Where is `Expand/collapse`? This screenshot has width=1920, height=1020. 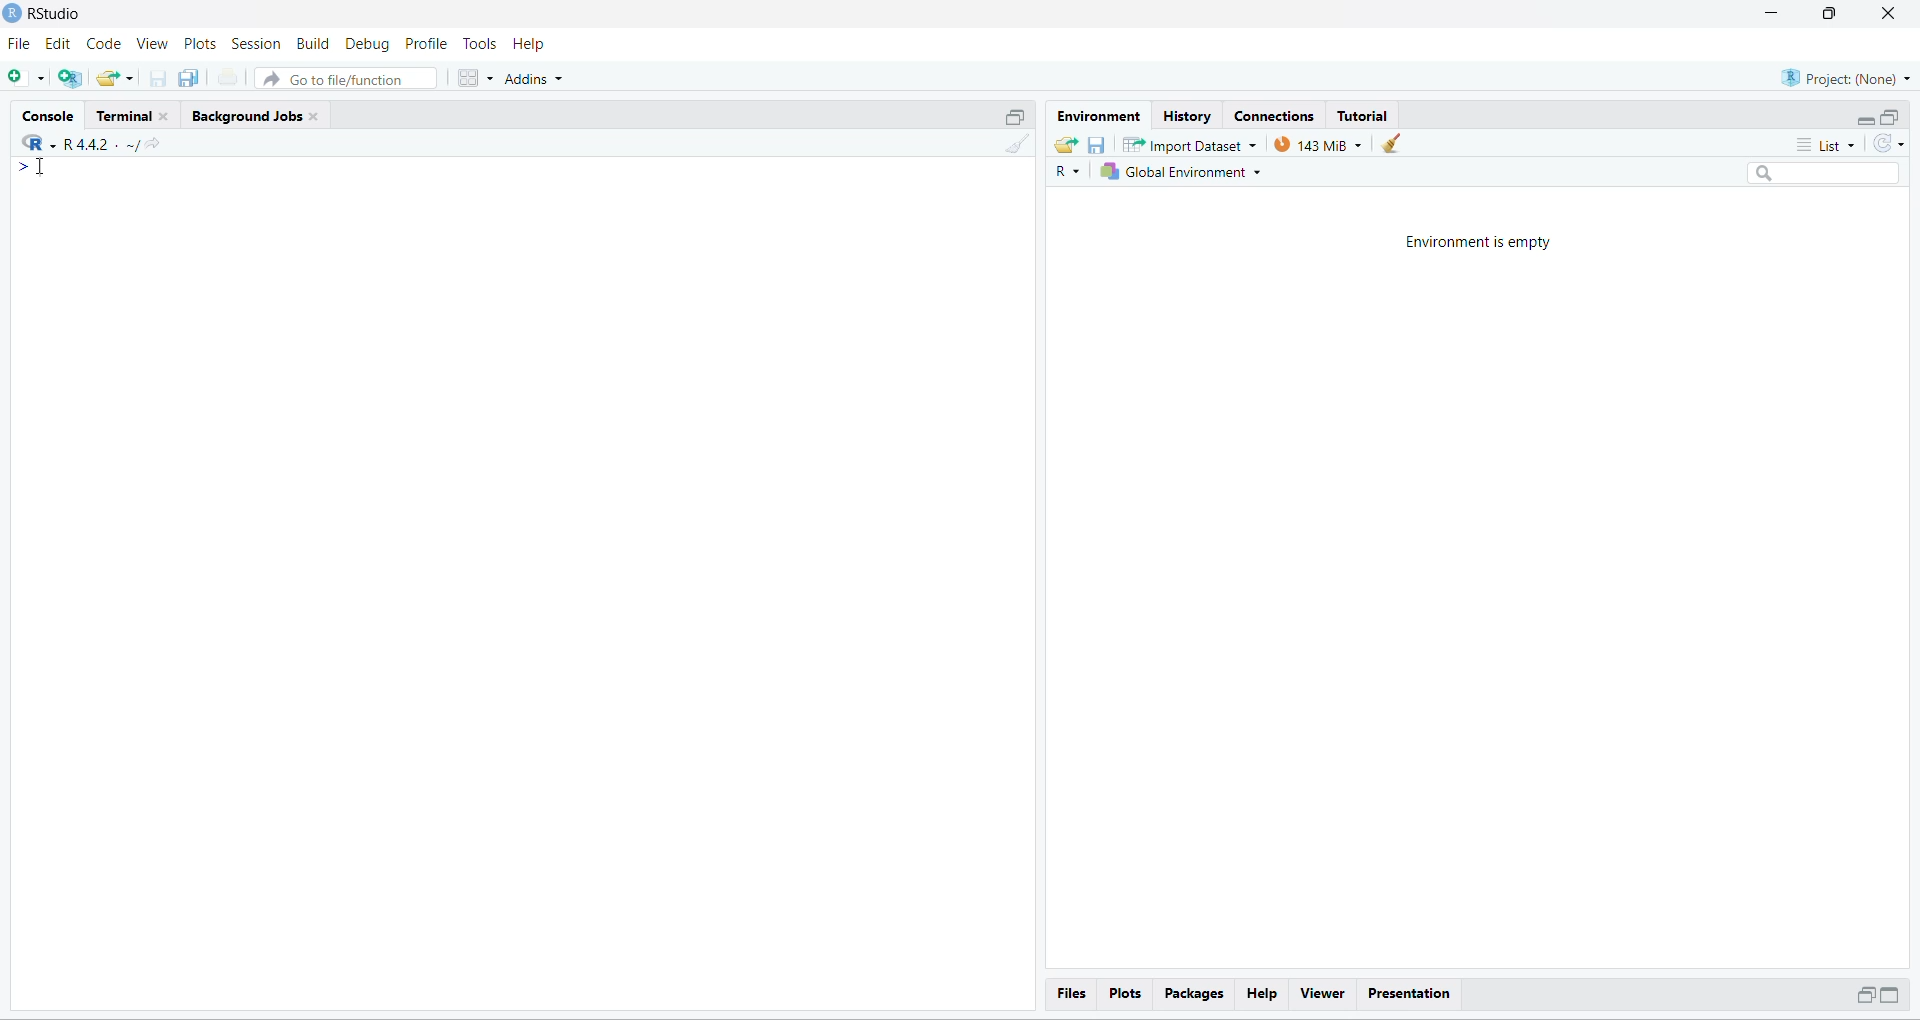 Expand/collapse is located at coordinates (1890, 994).